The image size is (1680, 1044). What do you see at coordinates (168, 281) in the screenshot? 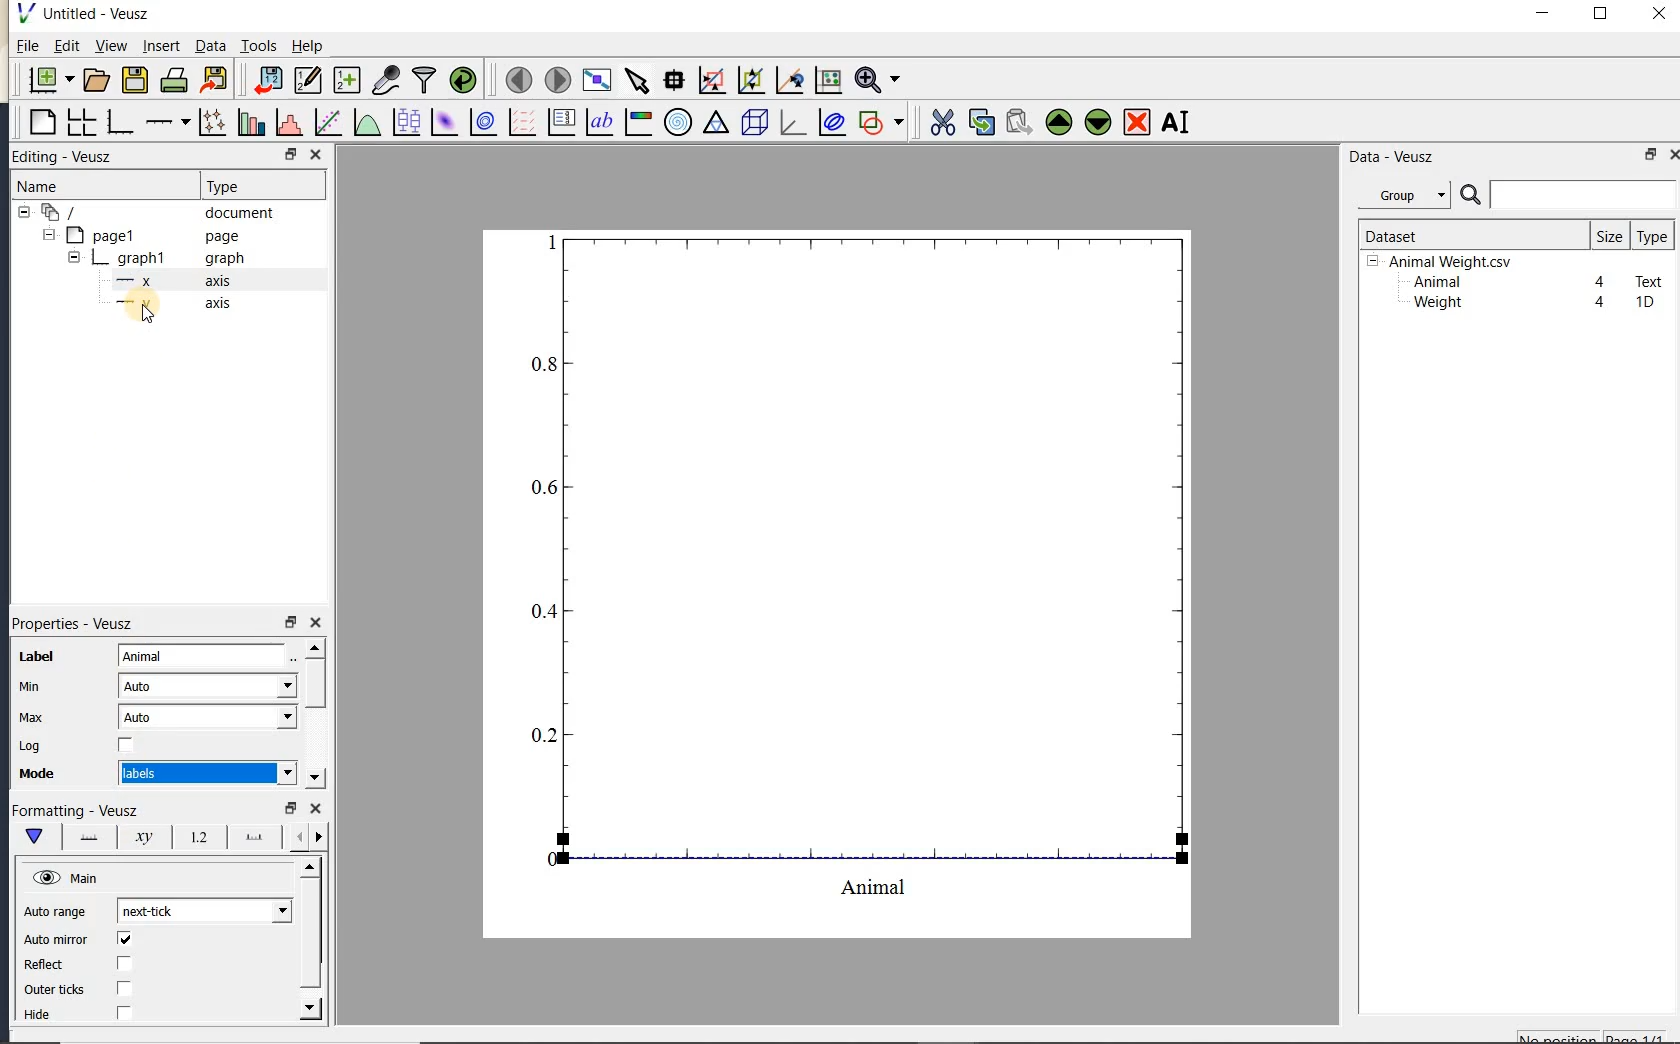
I see `axis` at bounding box center [168, 281].